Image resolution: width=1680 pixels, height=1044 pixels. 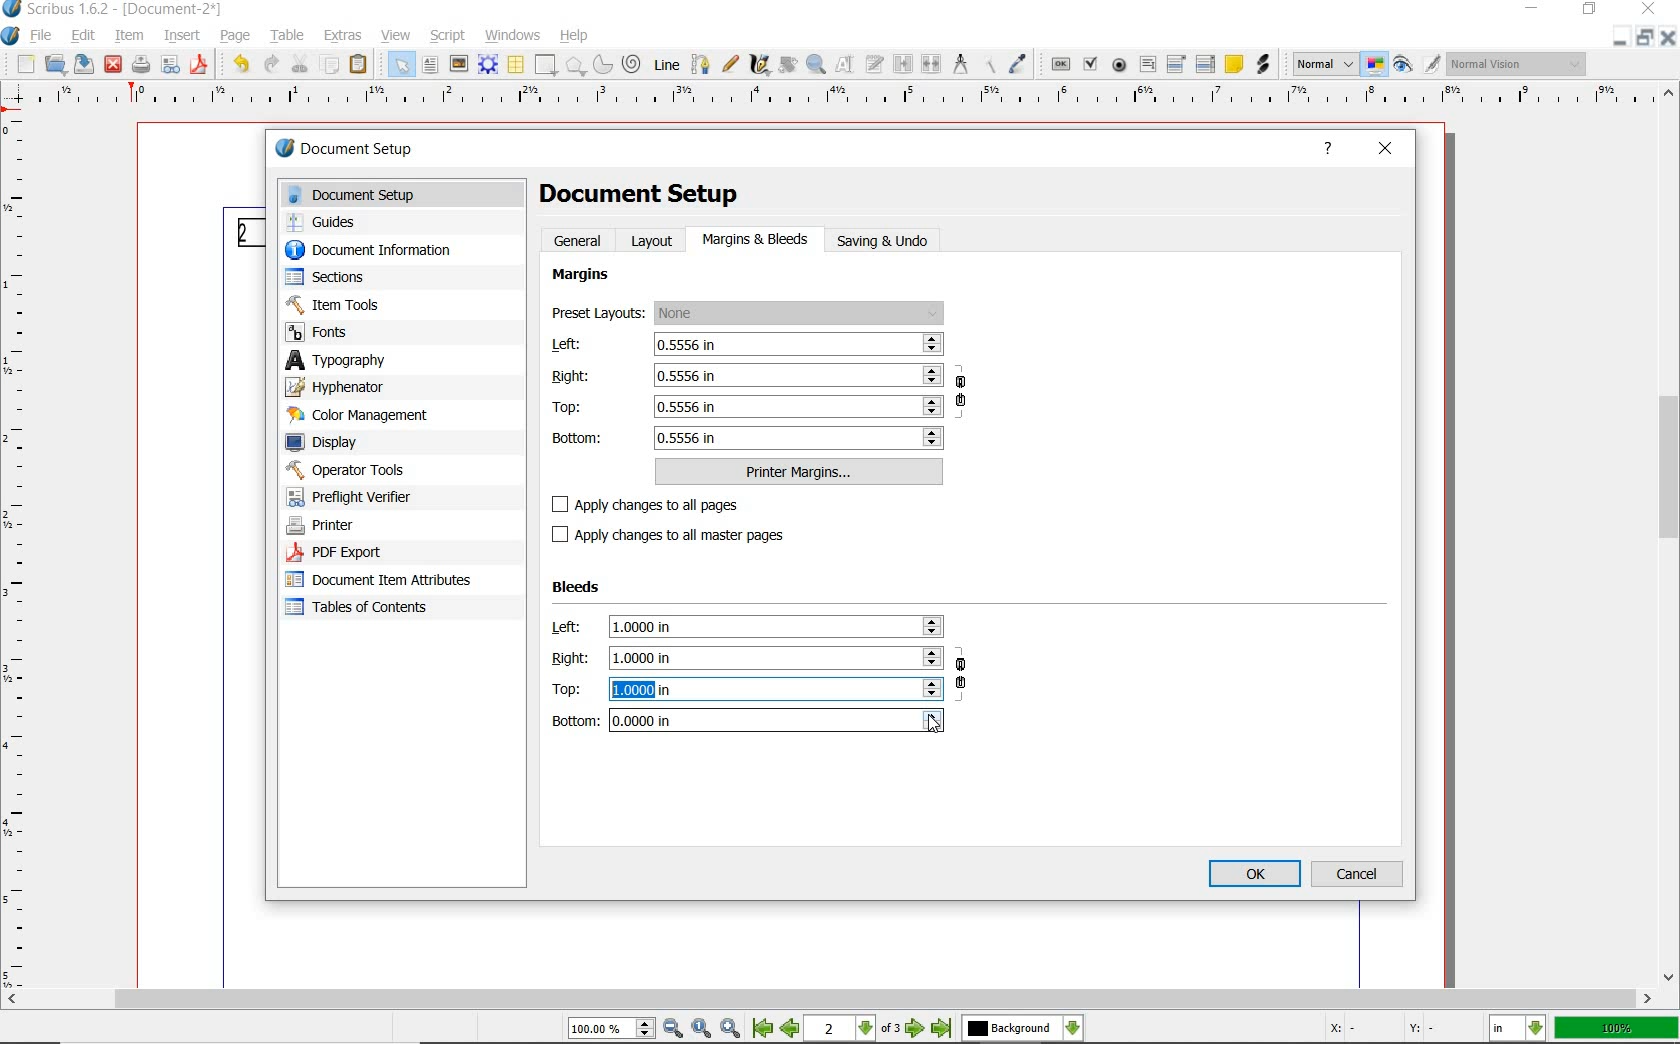 I want to click on insert, so click(x=182, y=36).